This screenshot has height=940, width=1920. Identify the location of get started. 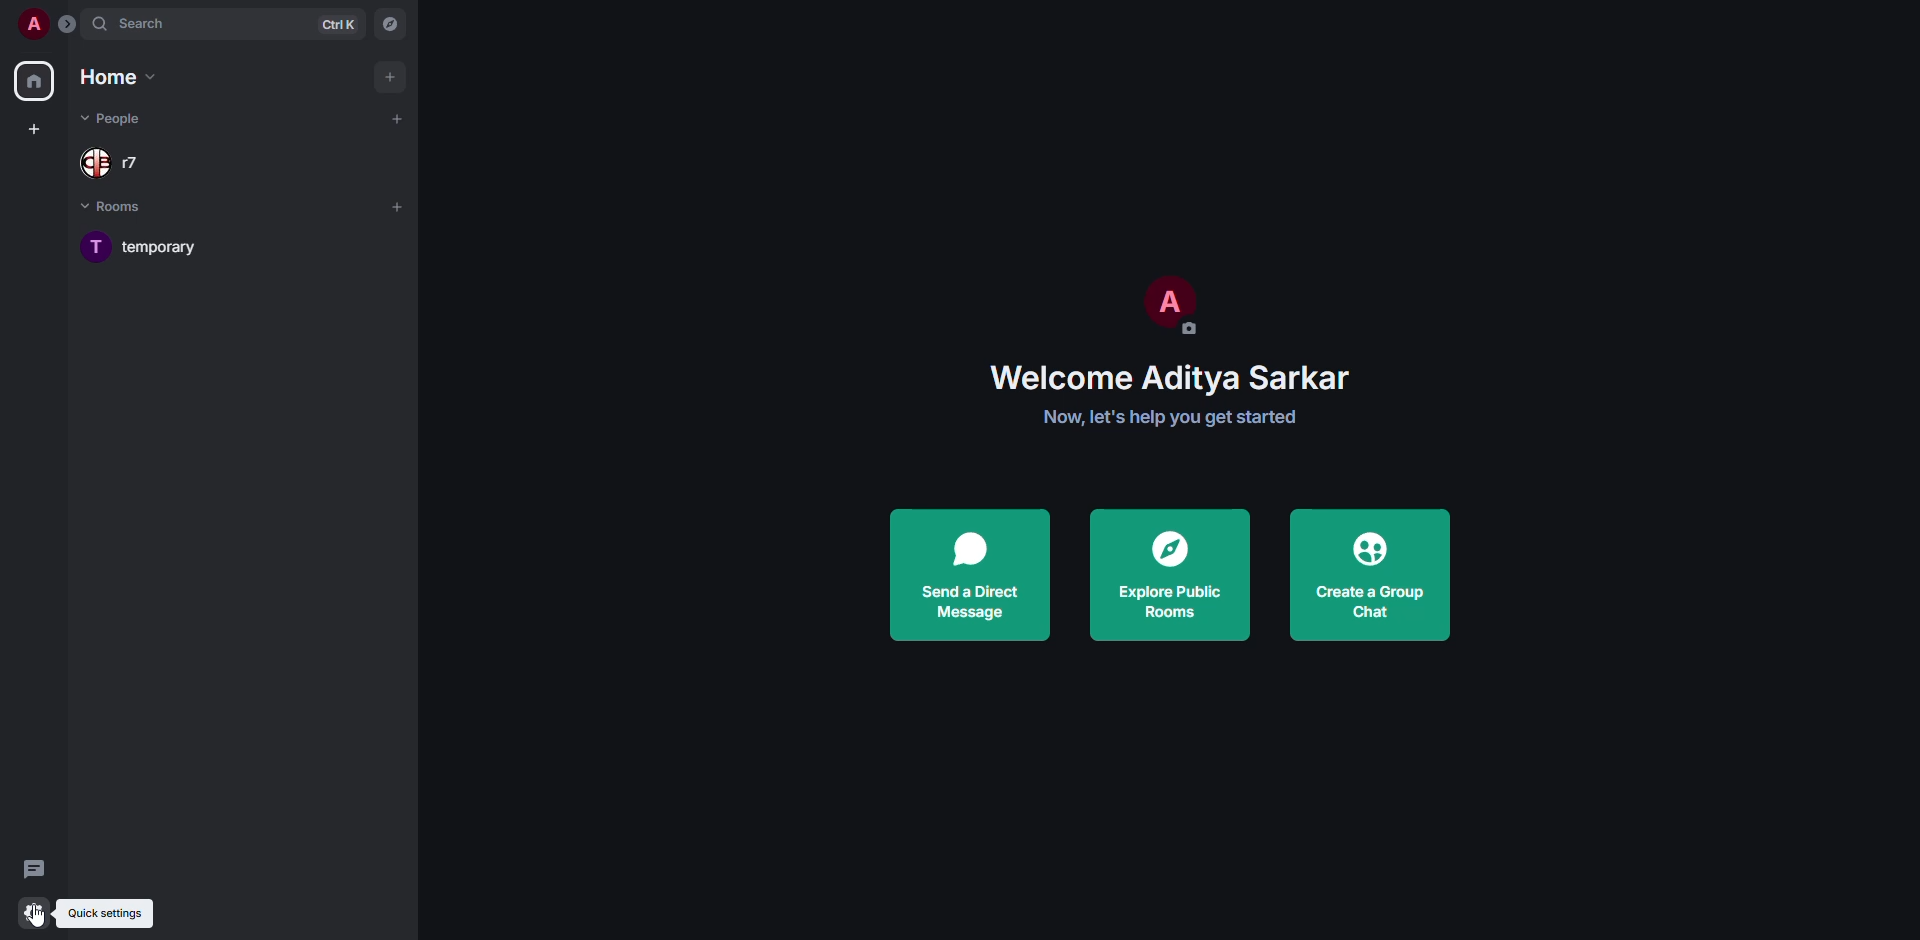
(1171, 419).